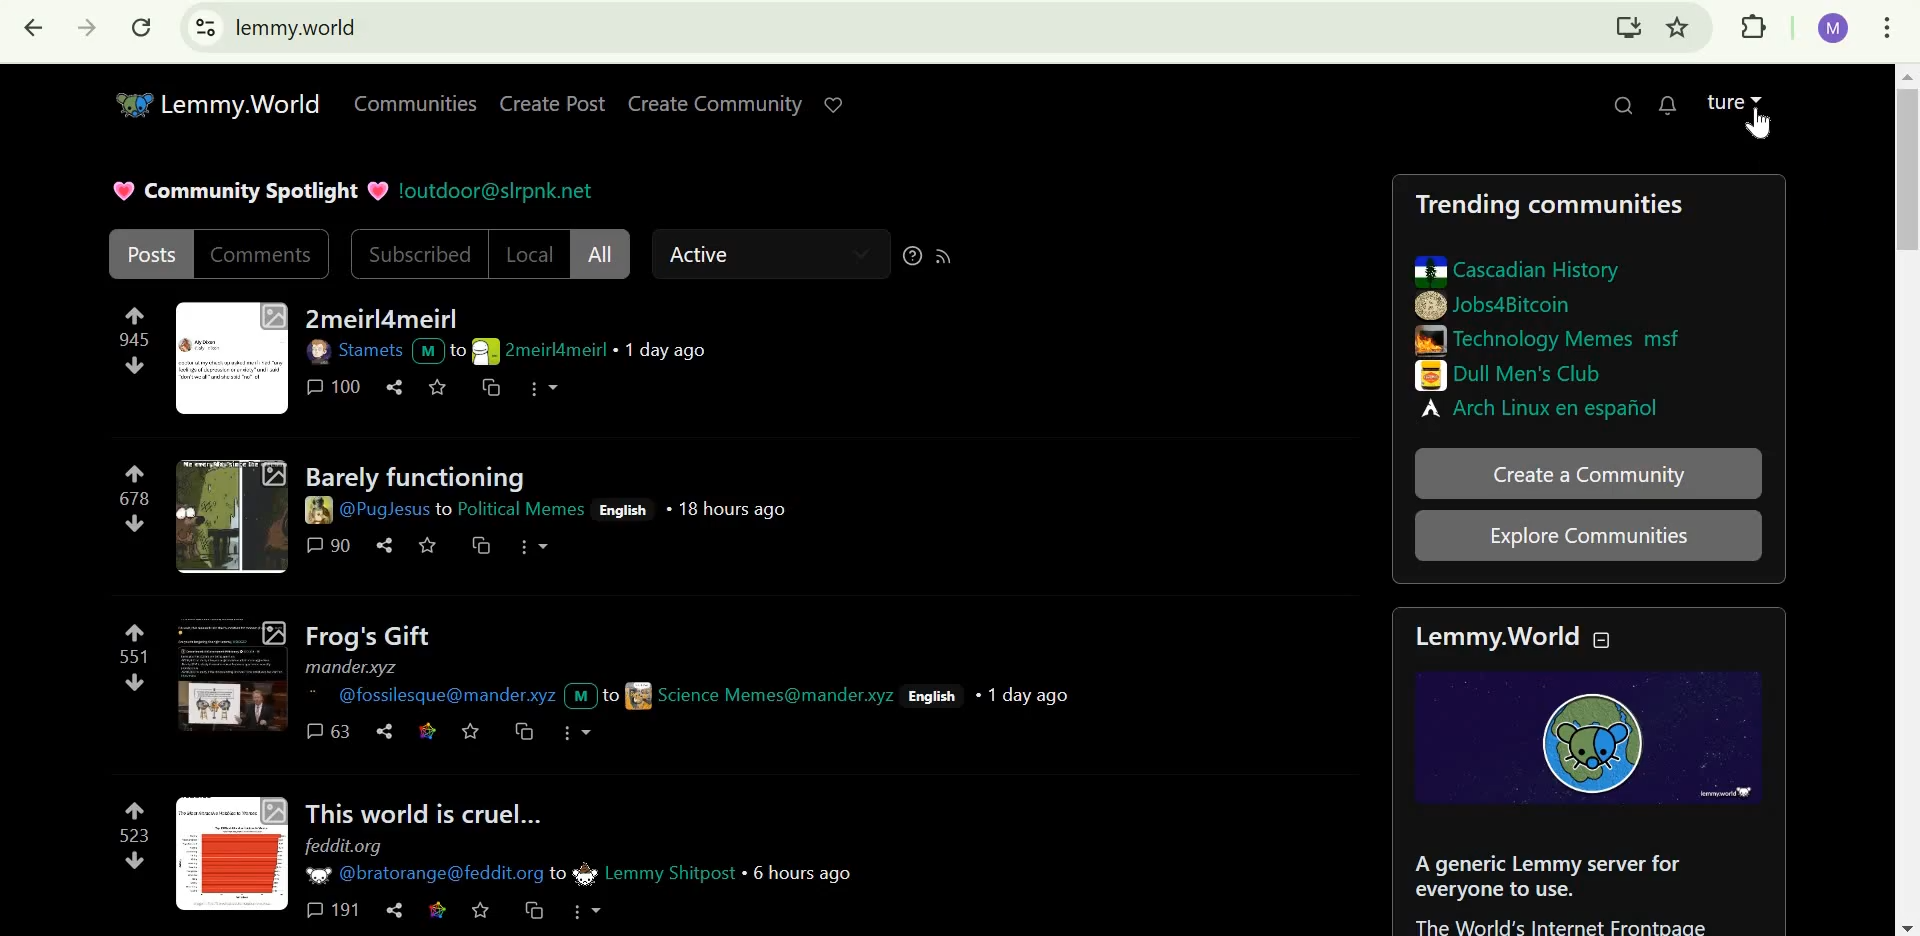  Describe the element at coordinates (1495, 305) in the screenshot. I see `jobs4bitcoin` at that location.